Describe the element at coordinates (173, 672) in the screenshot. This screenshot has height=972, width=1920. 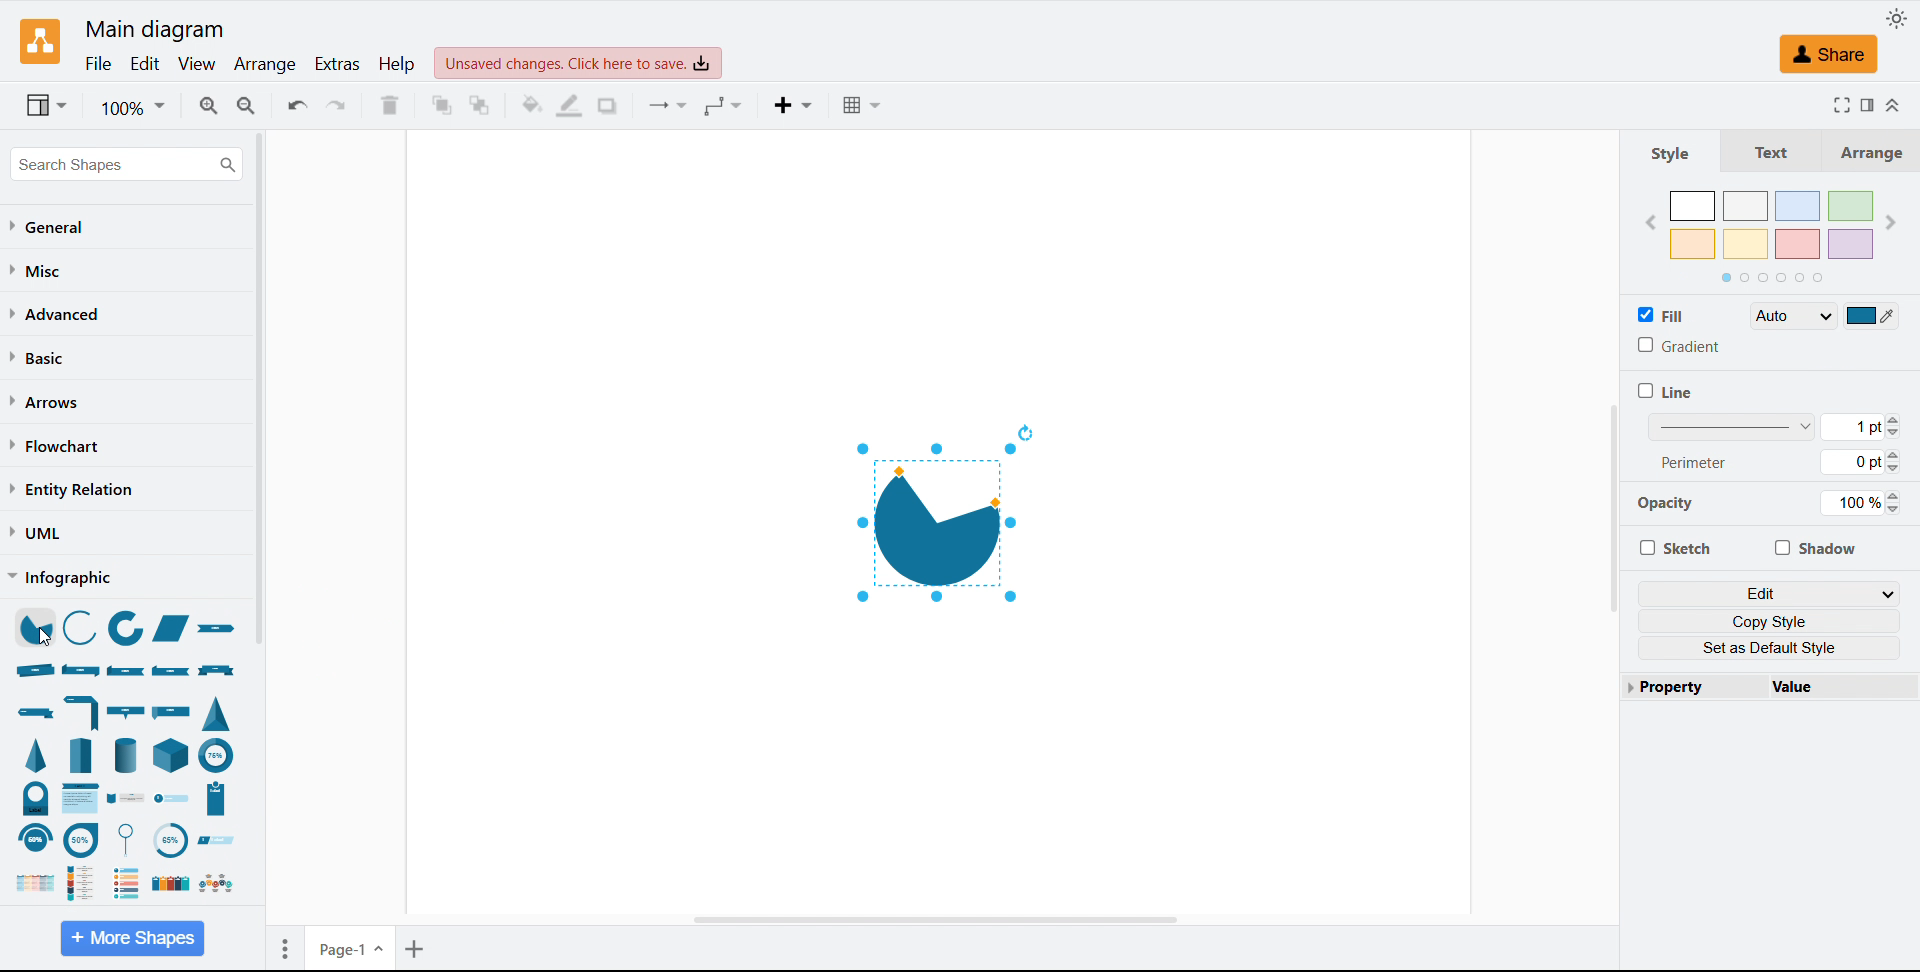
I see `ribbon back folded` at that location.